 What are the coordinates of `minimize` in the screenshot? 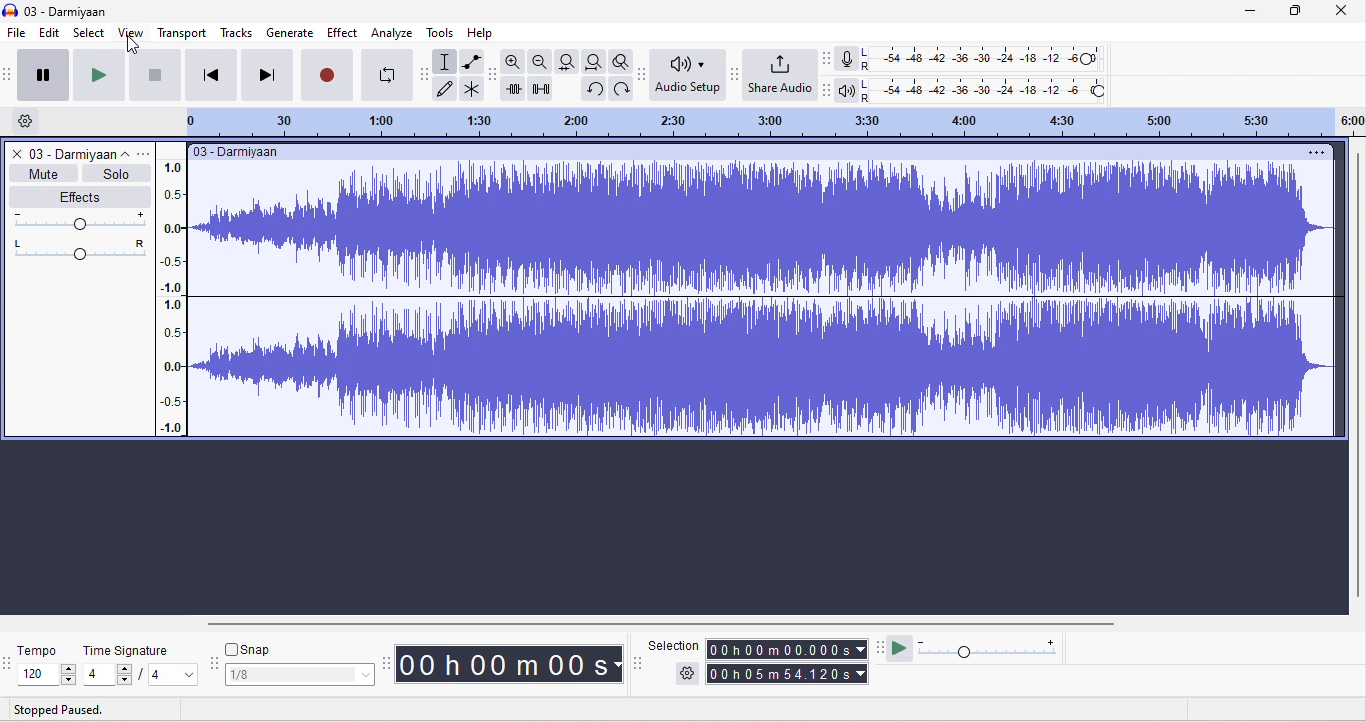 It's located at (1249, 14).